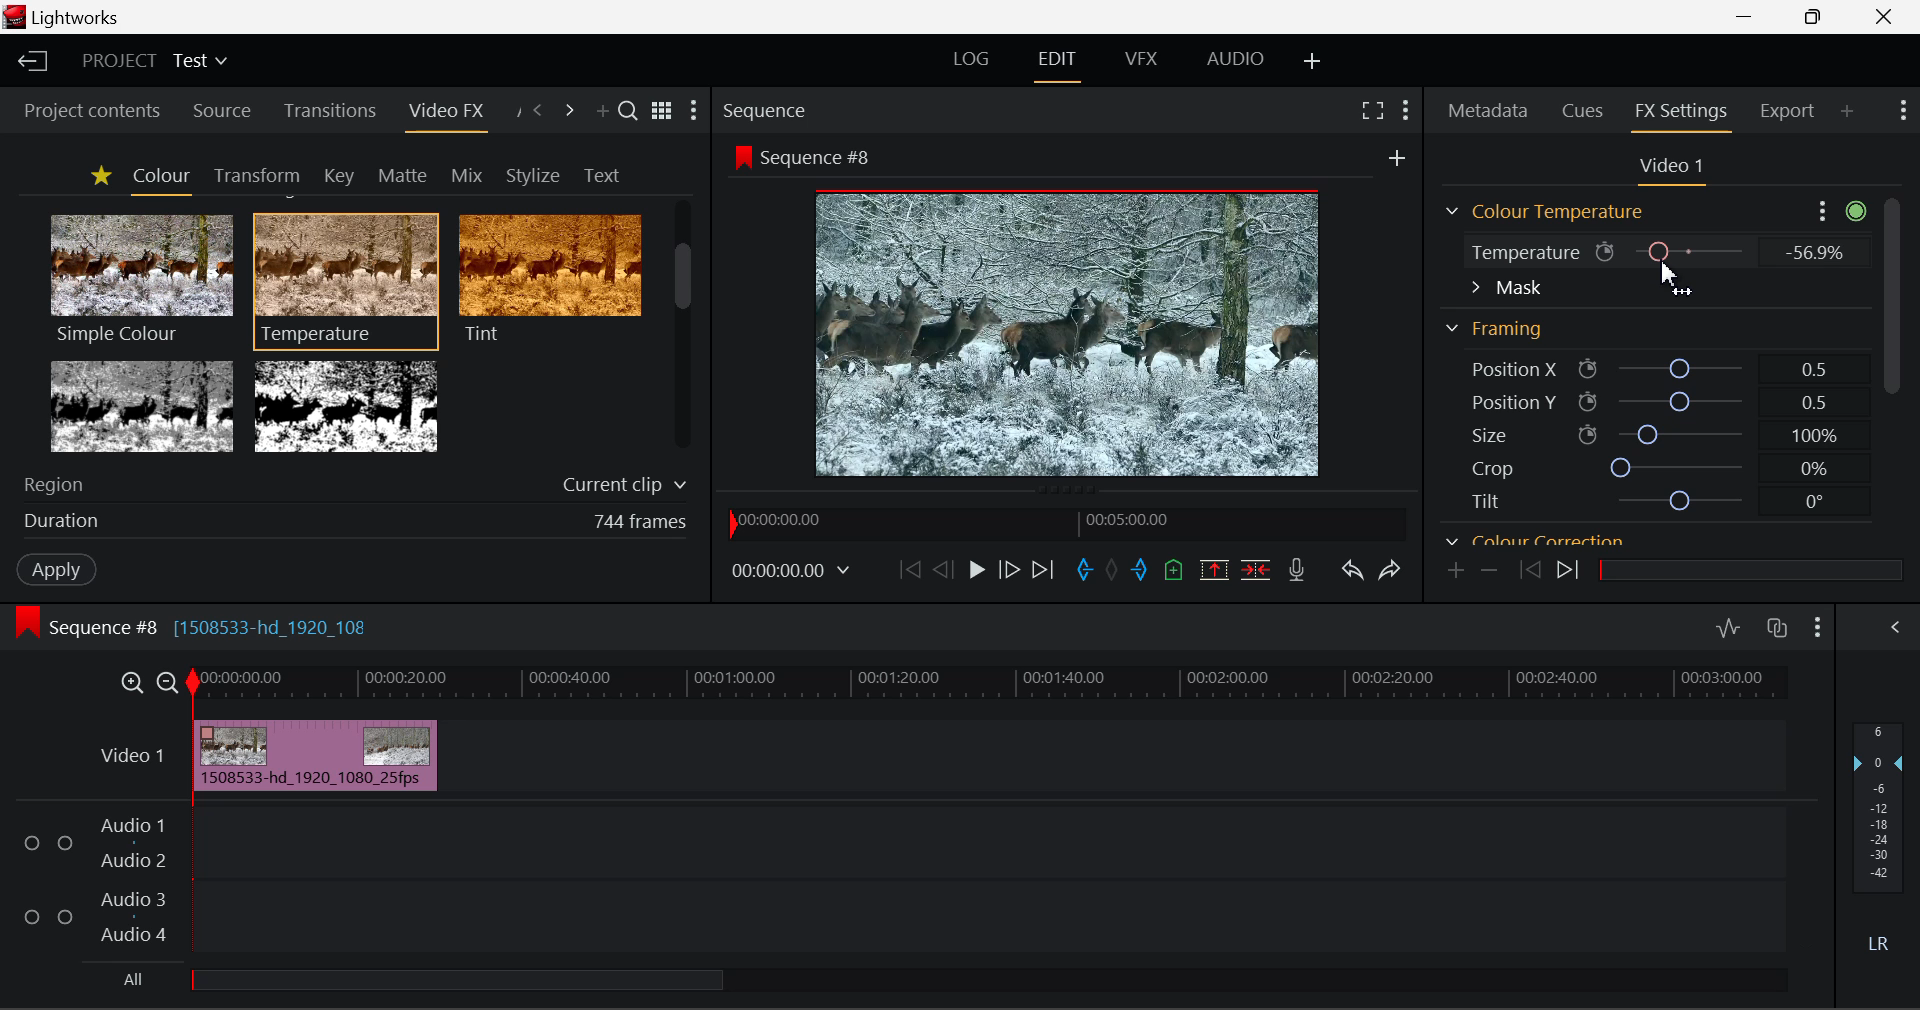 The width and height of the screenshot is (1920, 1010). What do you see at coordinates (253, 174) in the screenshot?
I see `Transform` at bounding box center [253, 174].